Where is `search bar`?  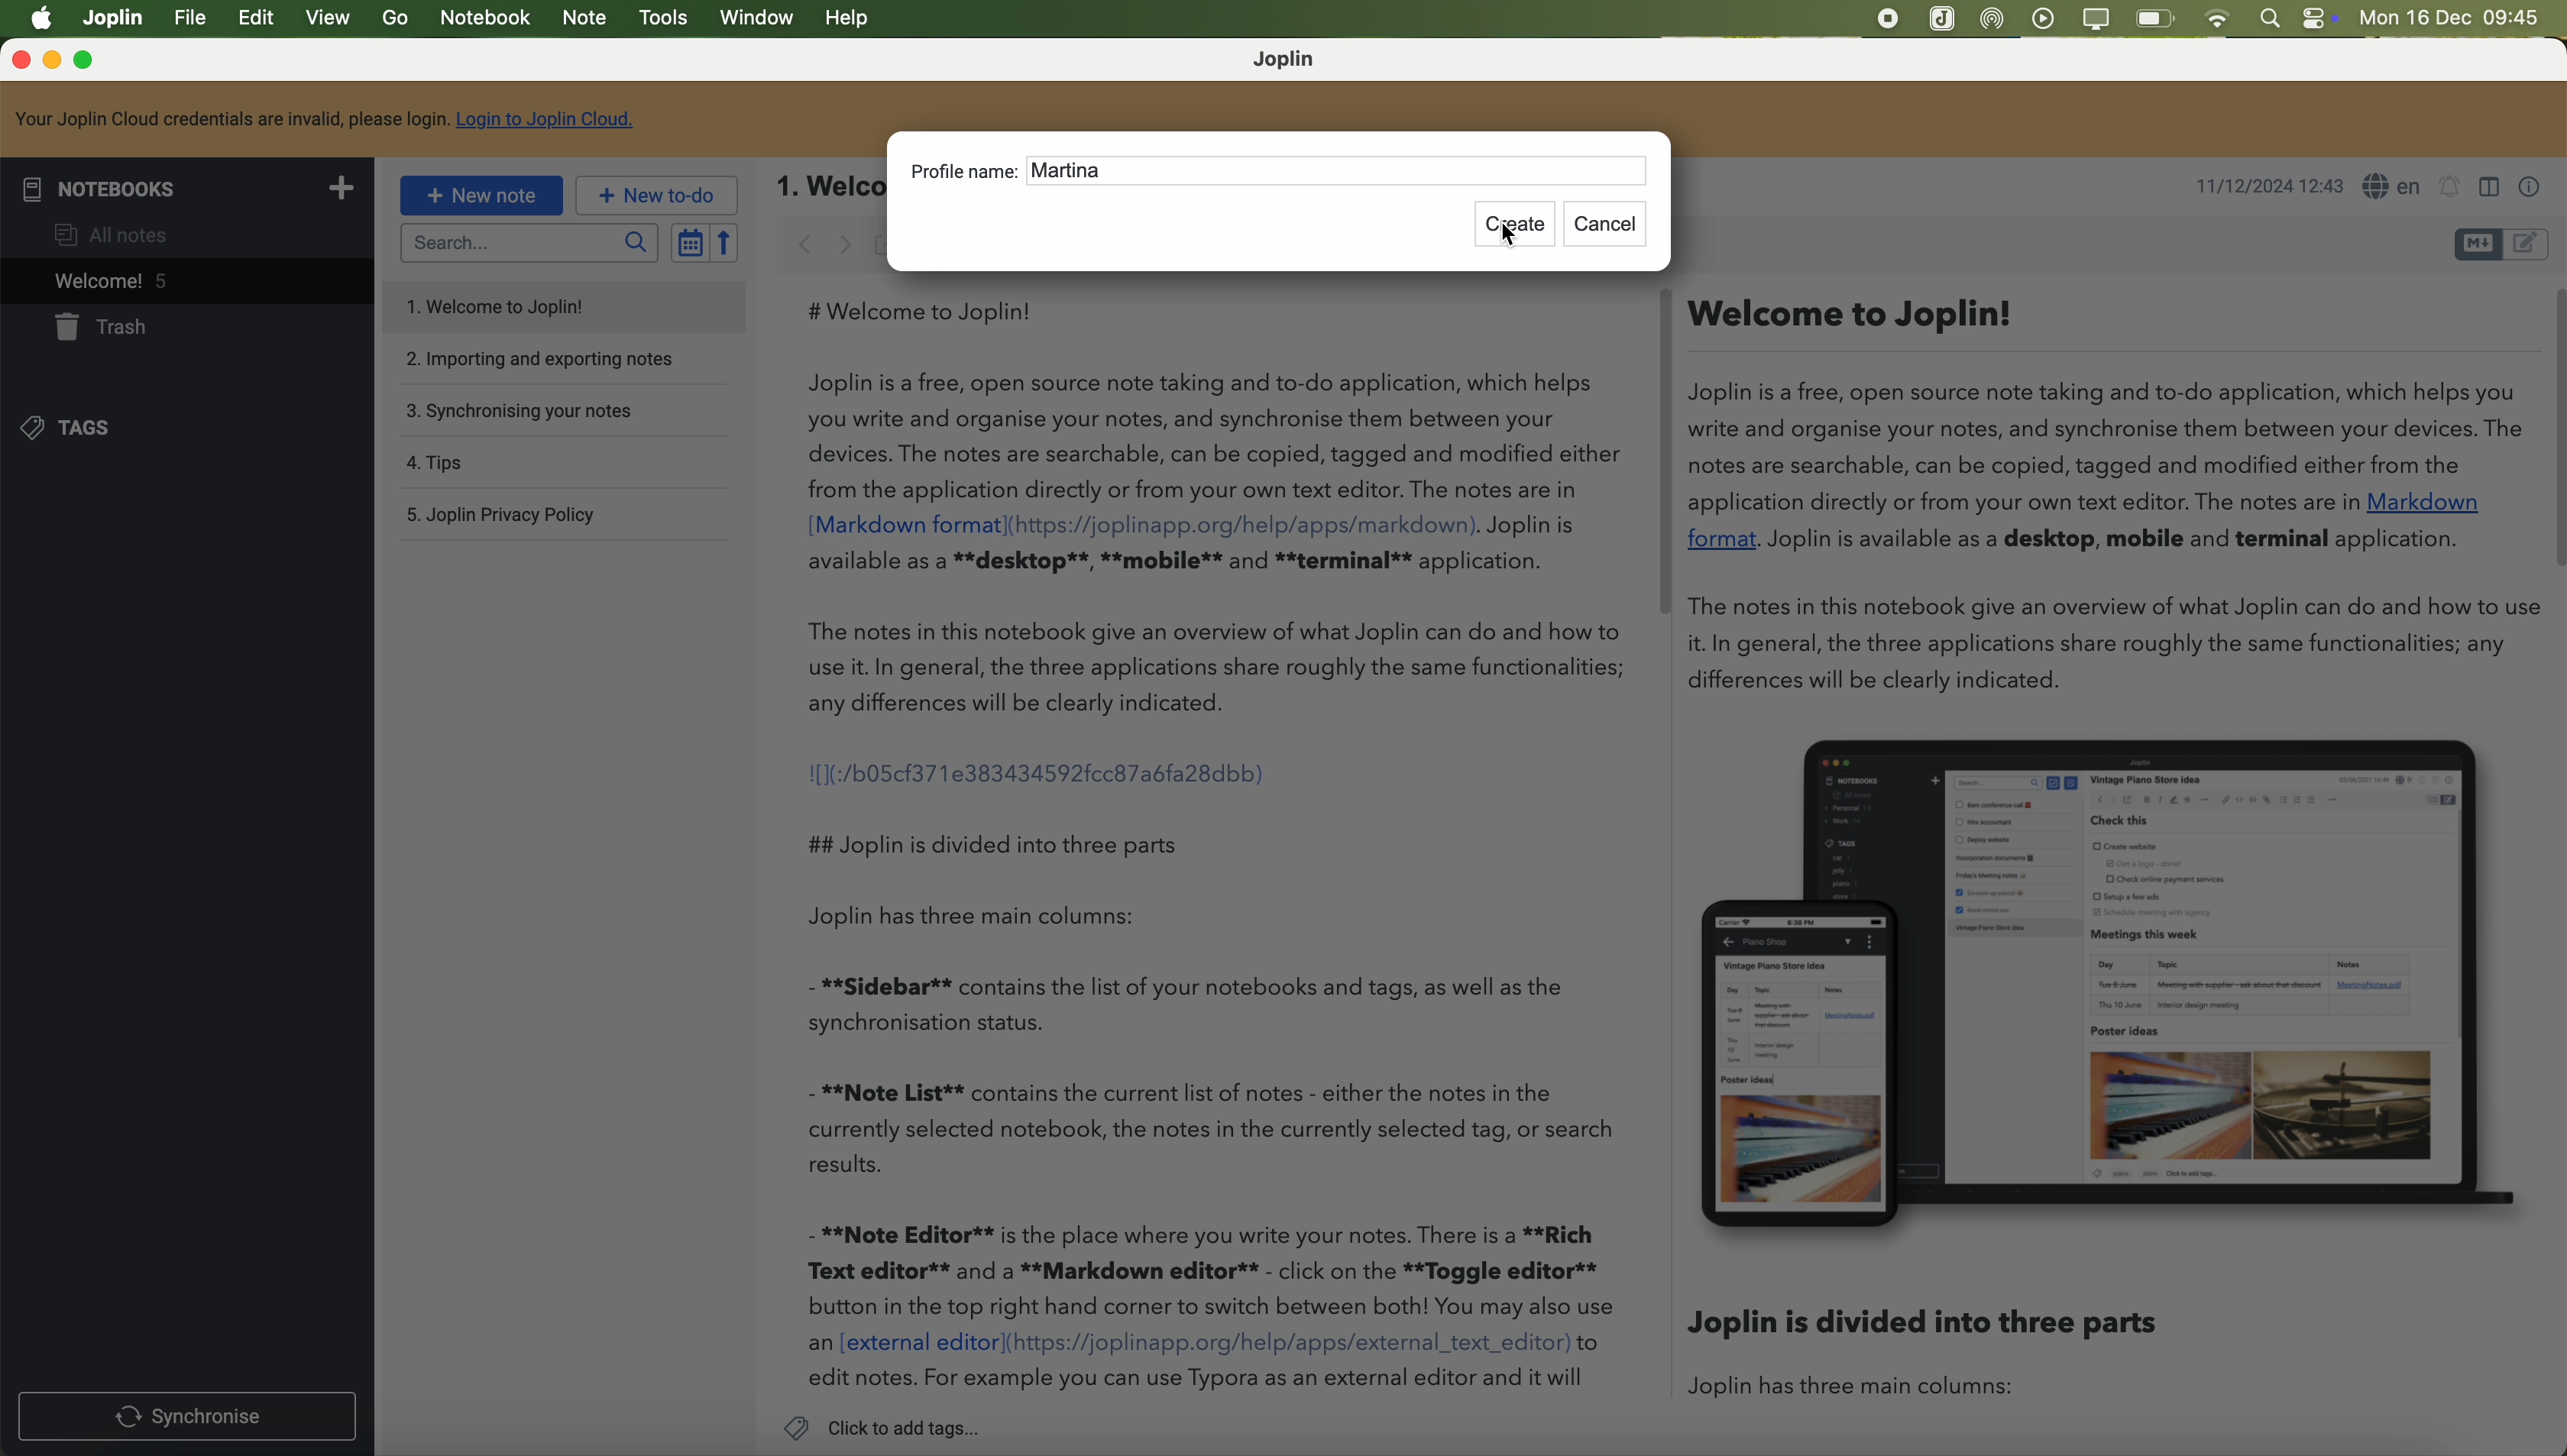
search bar is located at coordinates (528, 242).